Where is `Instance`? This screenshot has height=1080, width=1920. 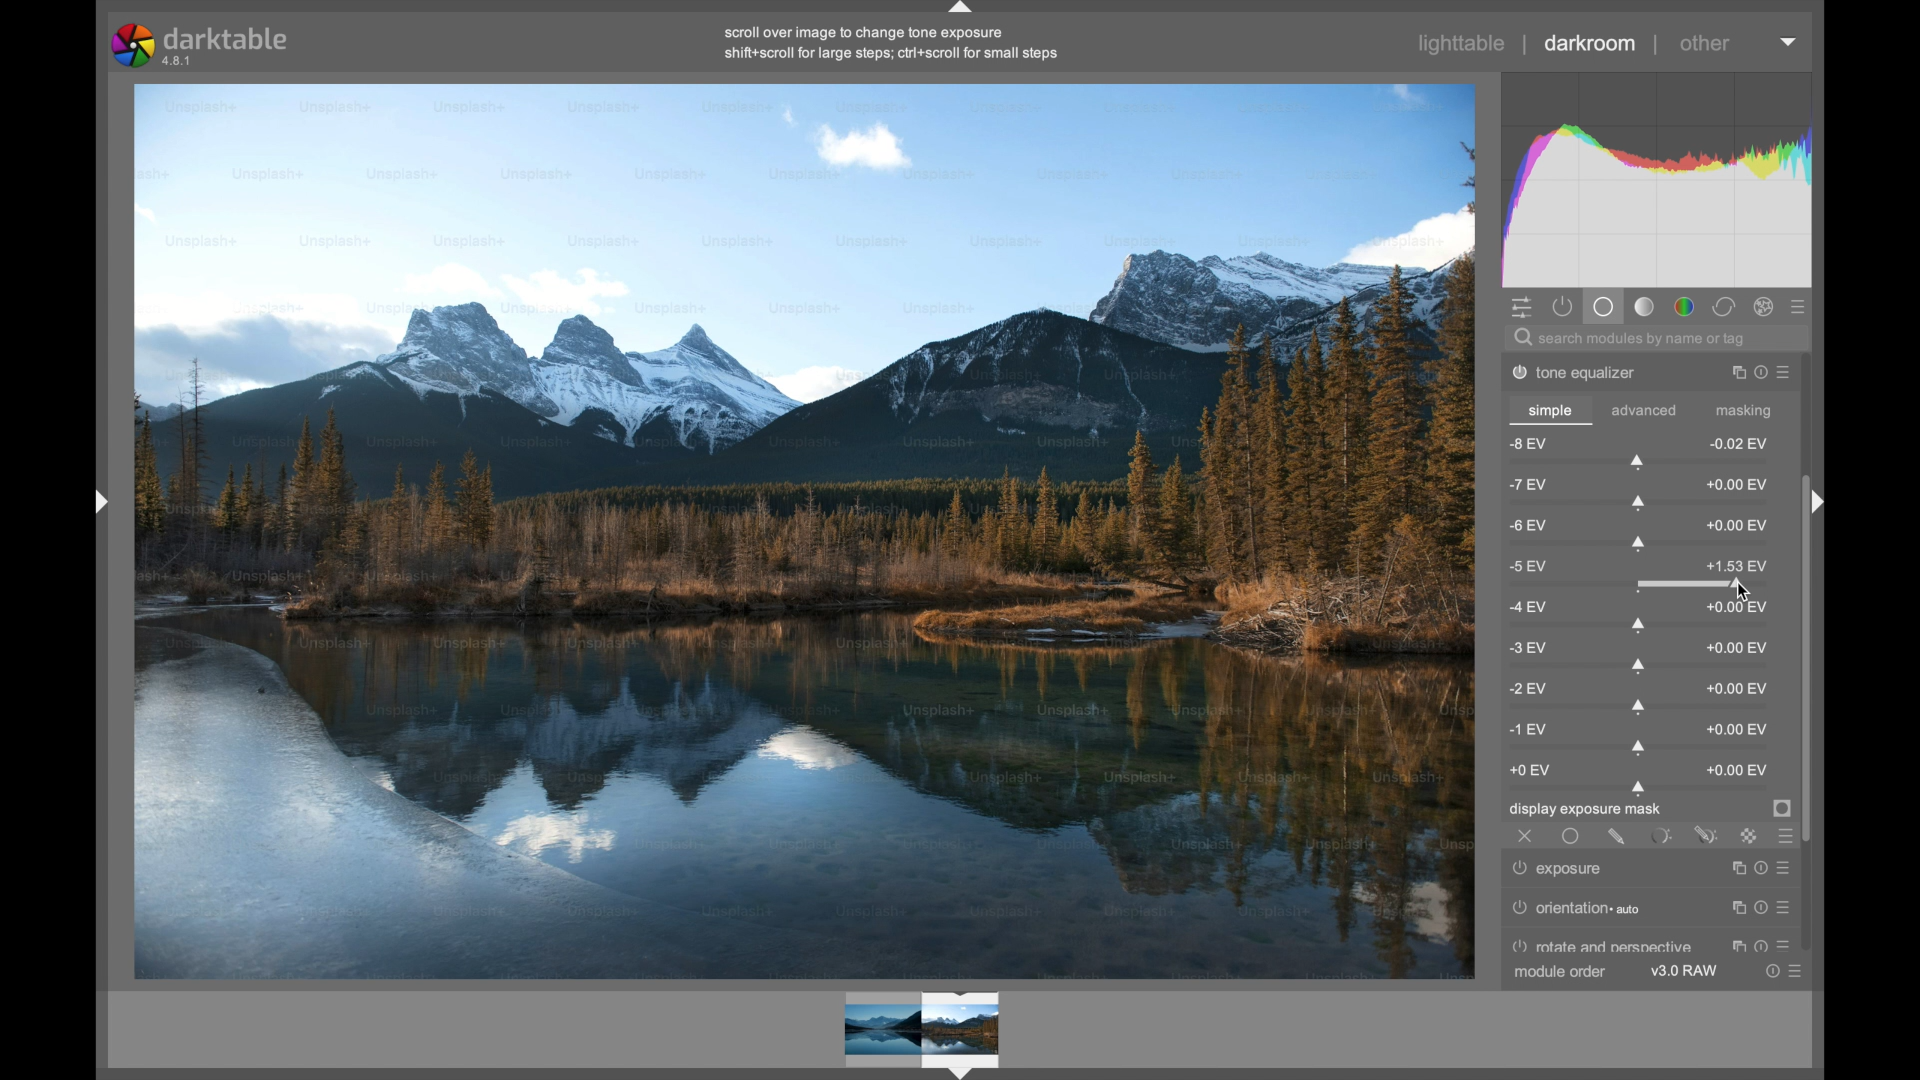
Instance is located at coordinates (1735, 889).